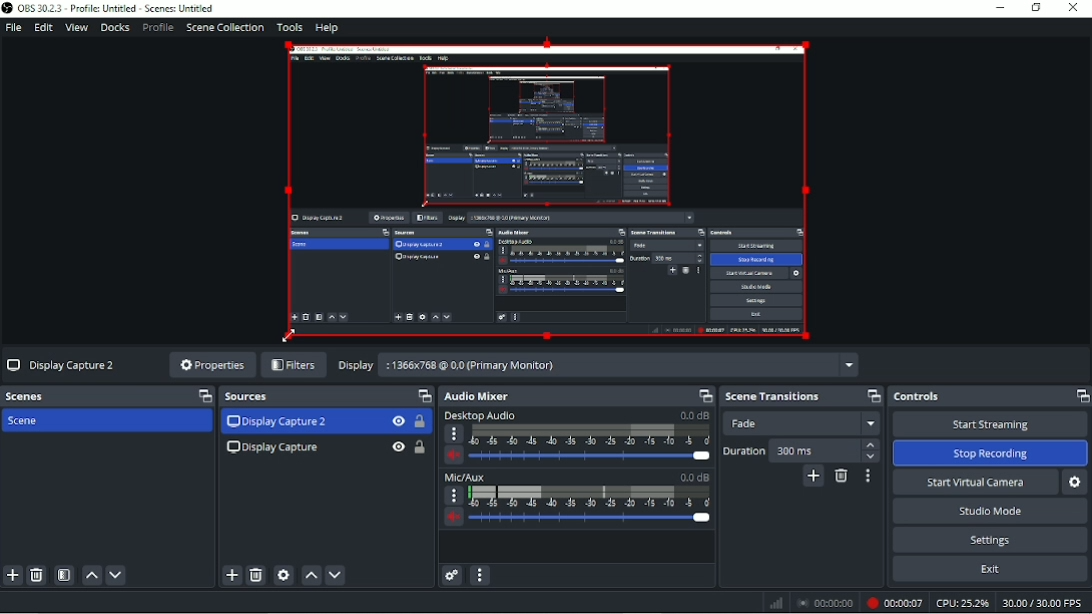 This screenshot has width=1092, height=614. What do you see at coordinates (37, 576) in the screenshot?
I see `Remove selected scene` at bounding box center [37, 576].